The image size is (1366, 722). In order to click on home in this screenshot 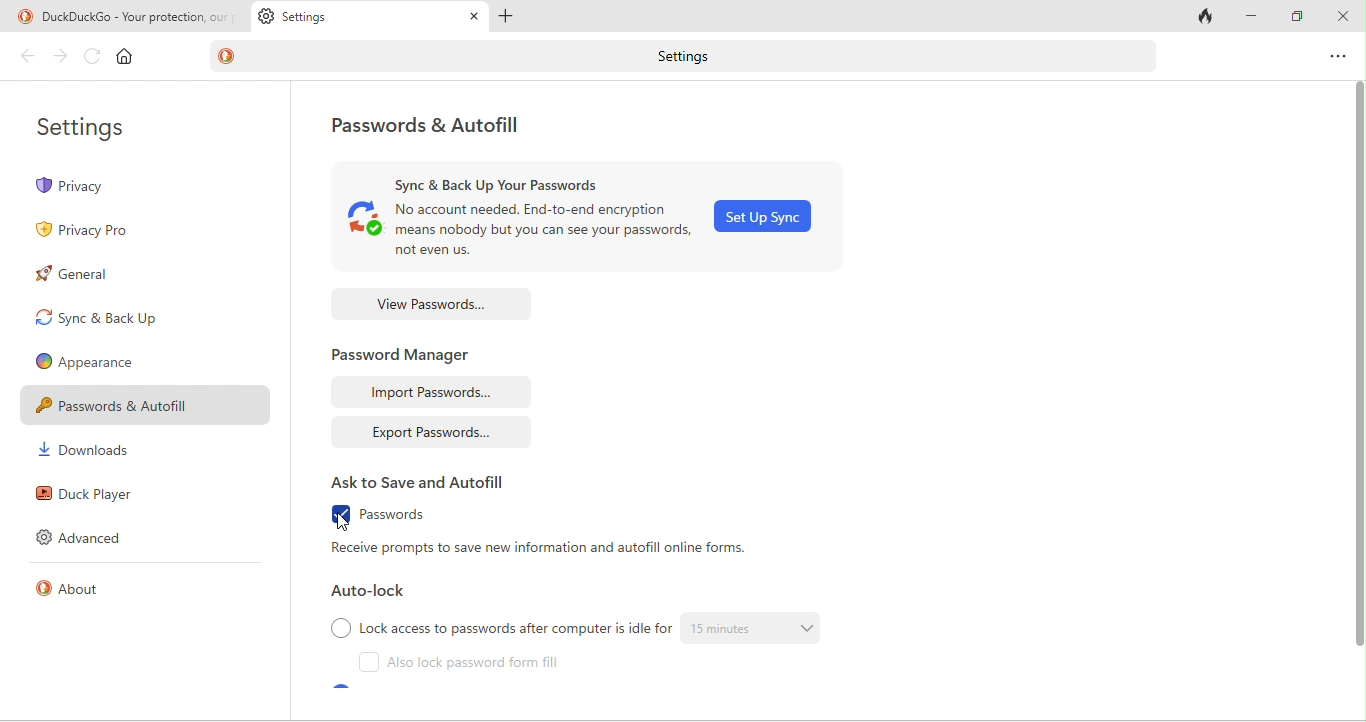, I will do `click(129, 59)`.